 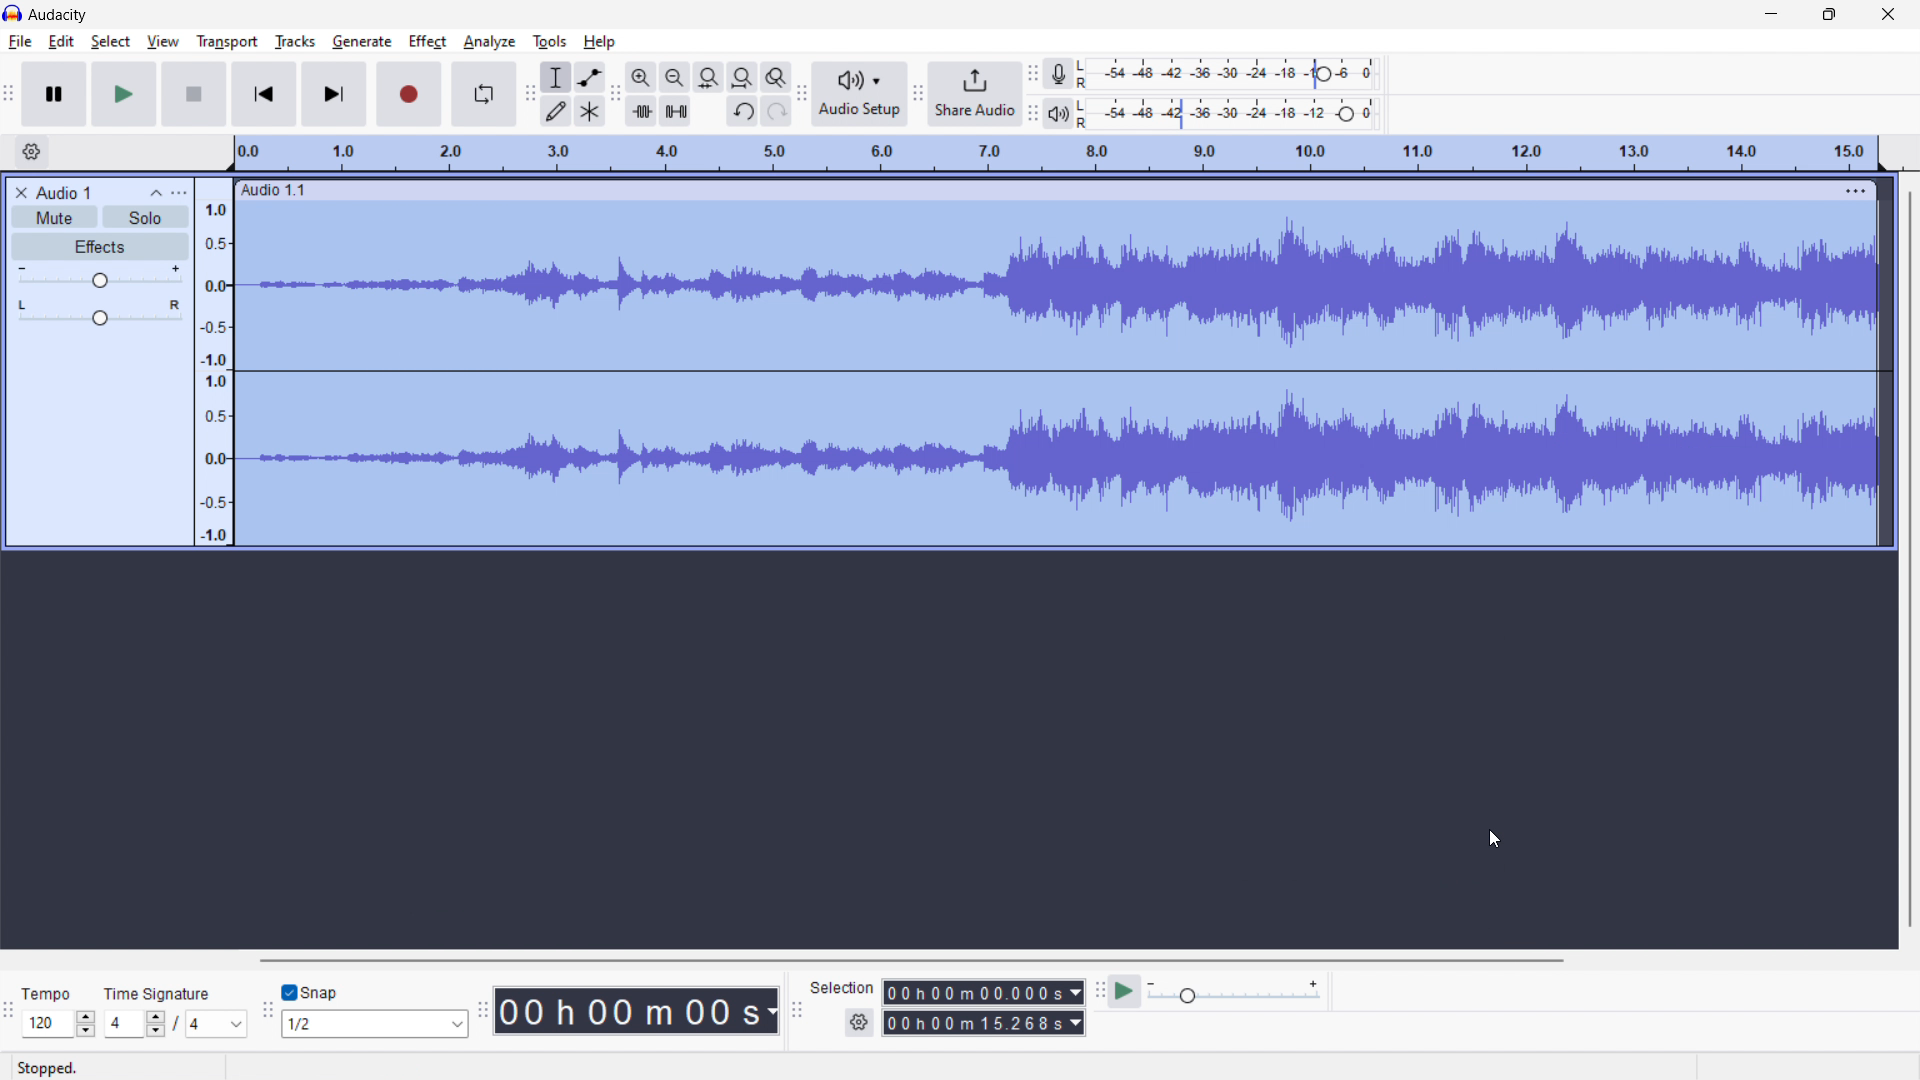 What do you see at coordinates (489, 43) in the screenshot?
I see `analyze` at bounding box center [489, 43].